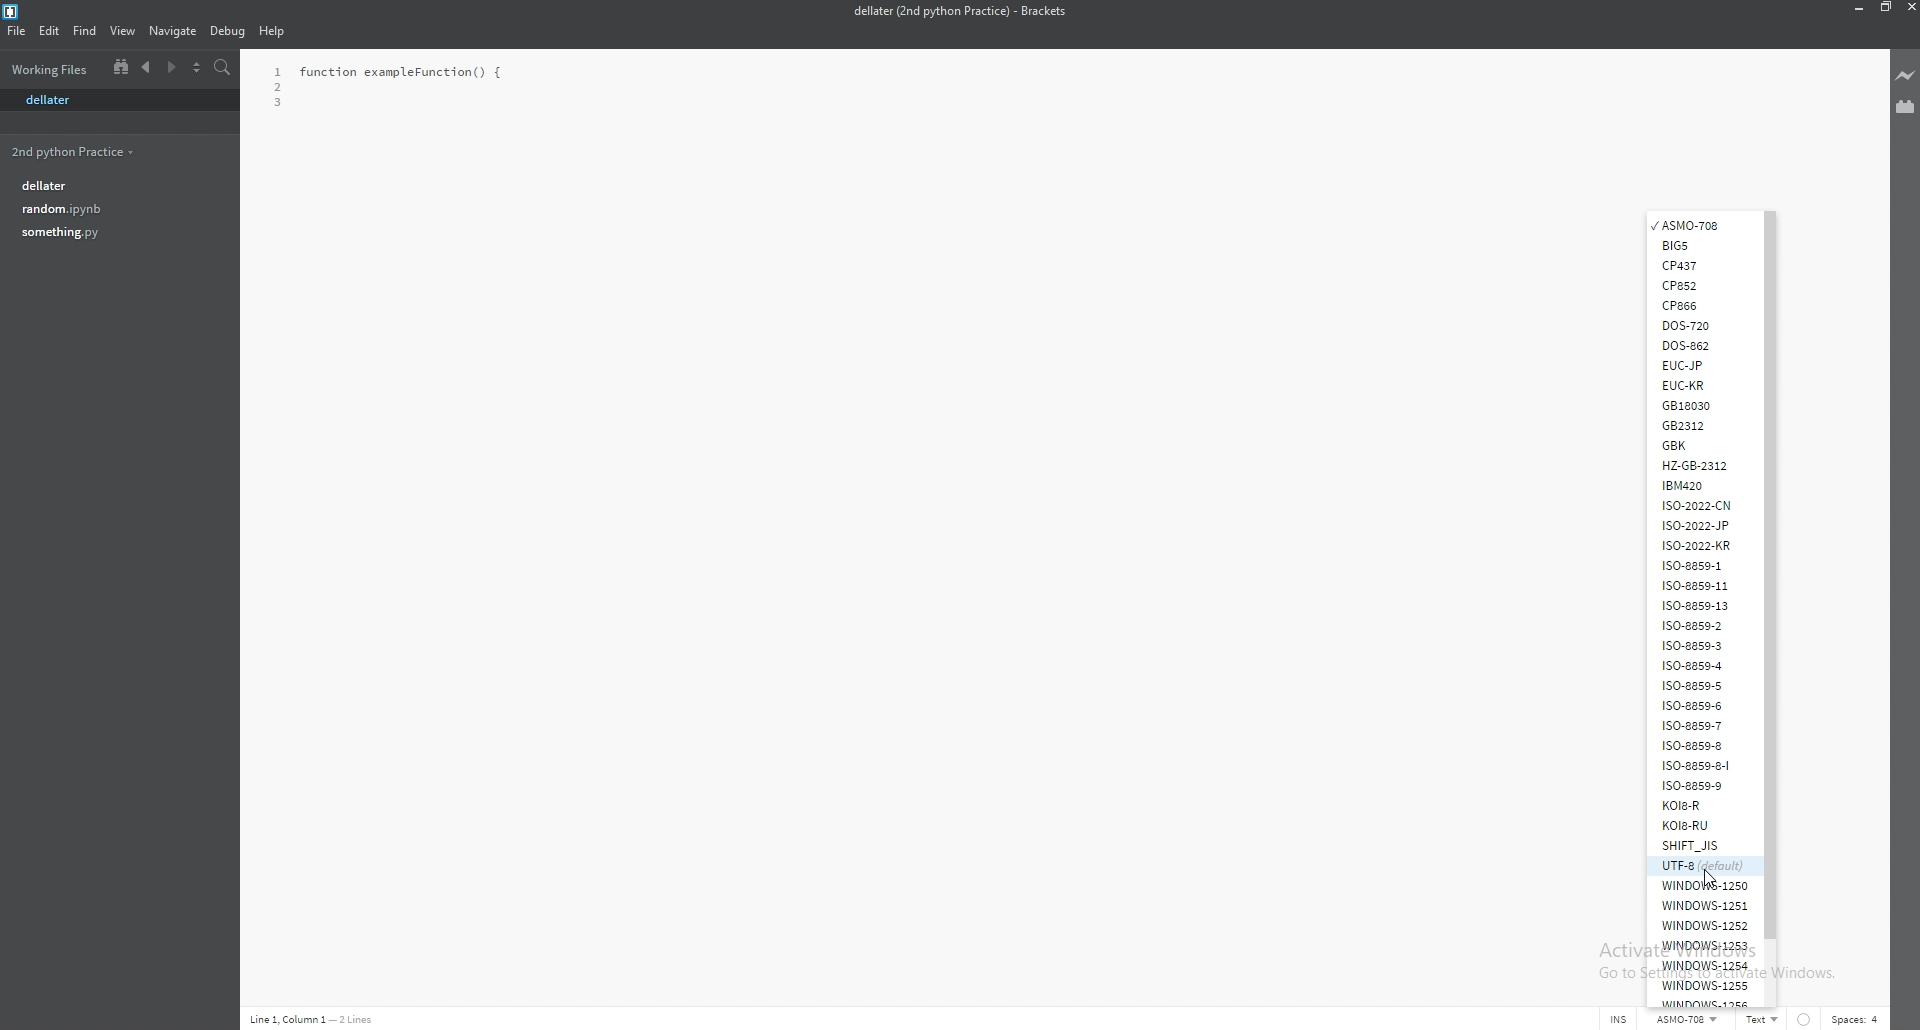  What do you see at coordinates (1904, 108) in the screenshot?
I see `extension manager` at bounding box center [1904, 108].